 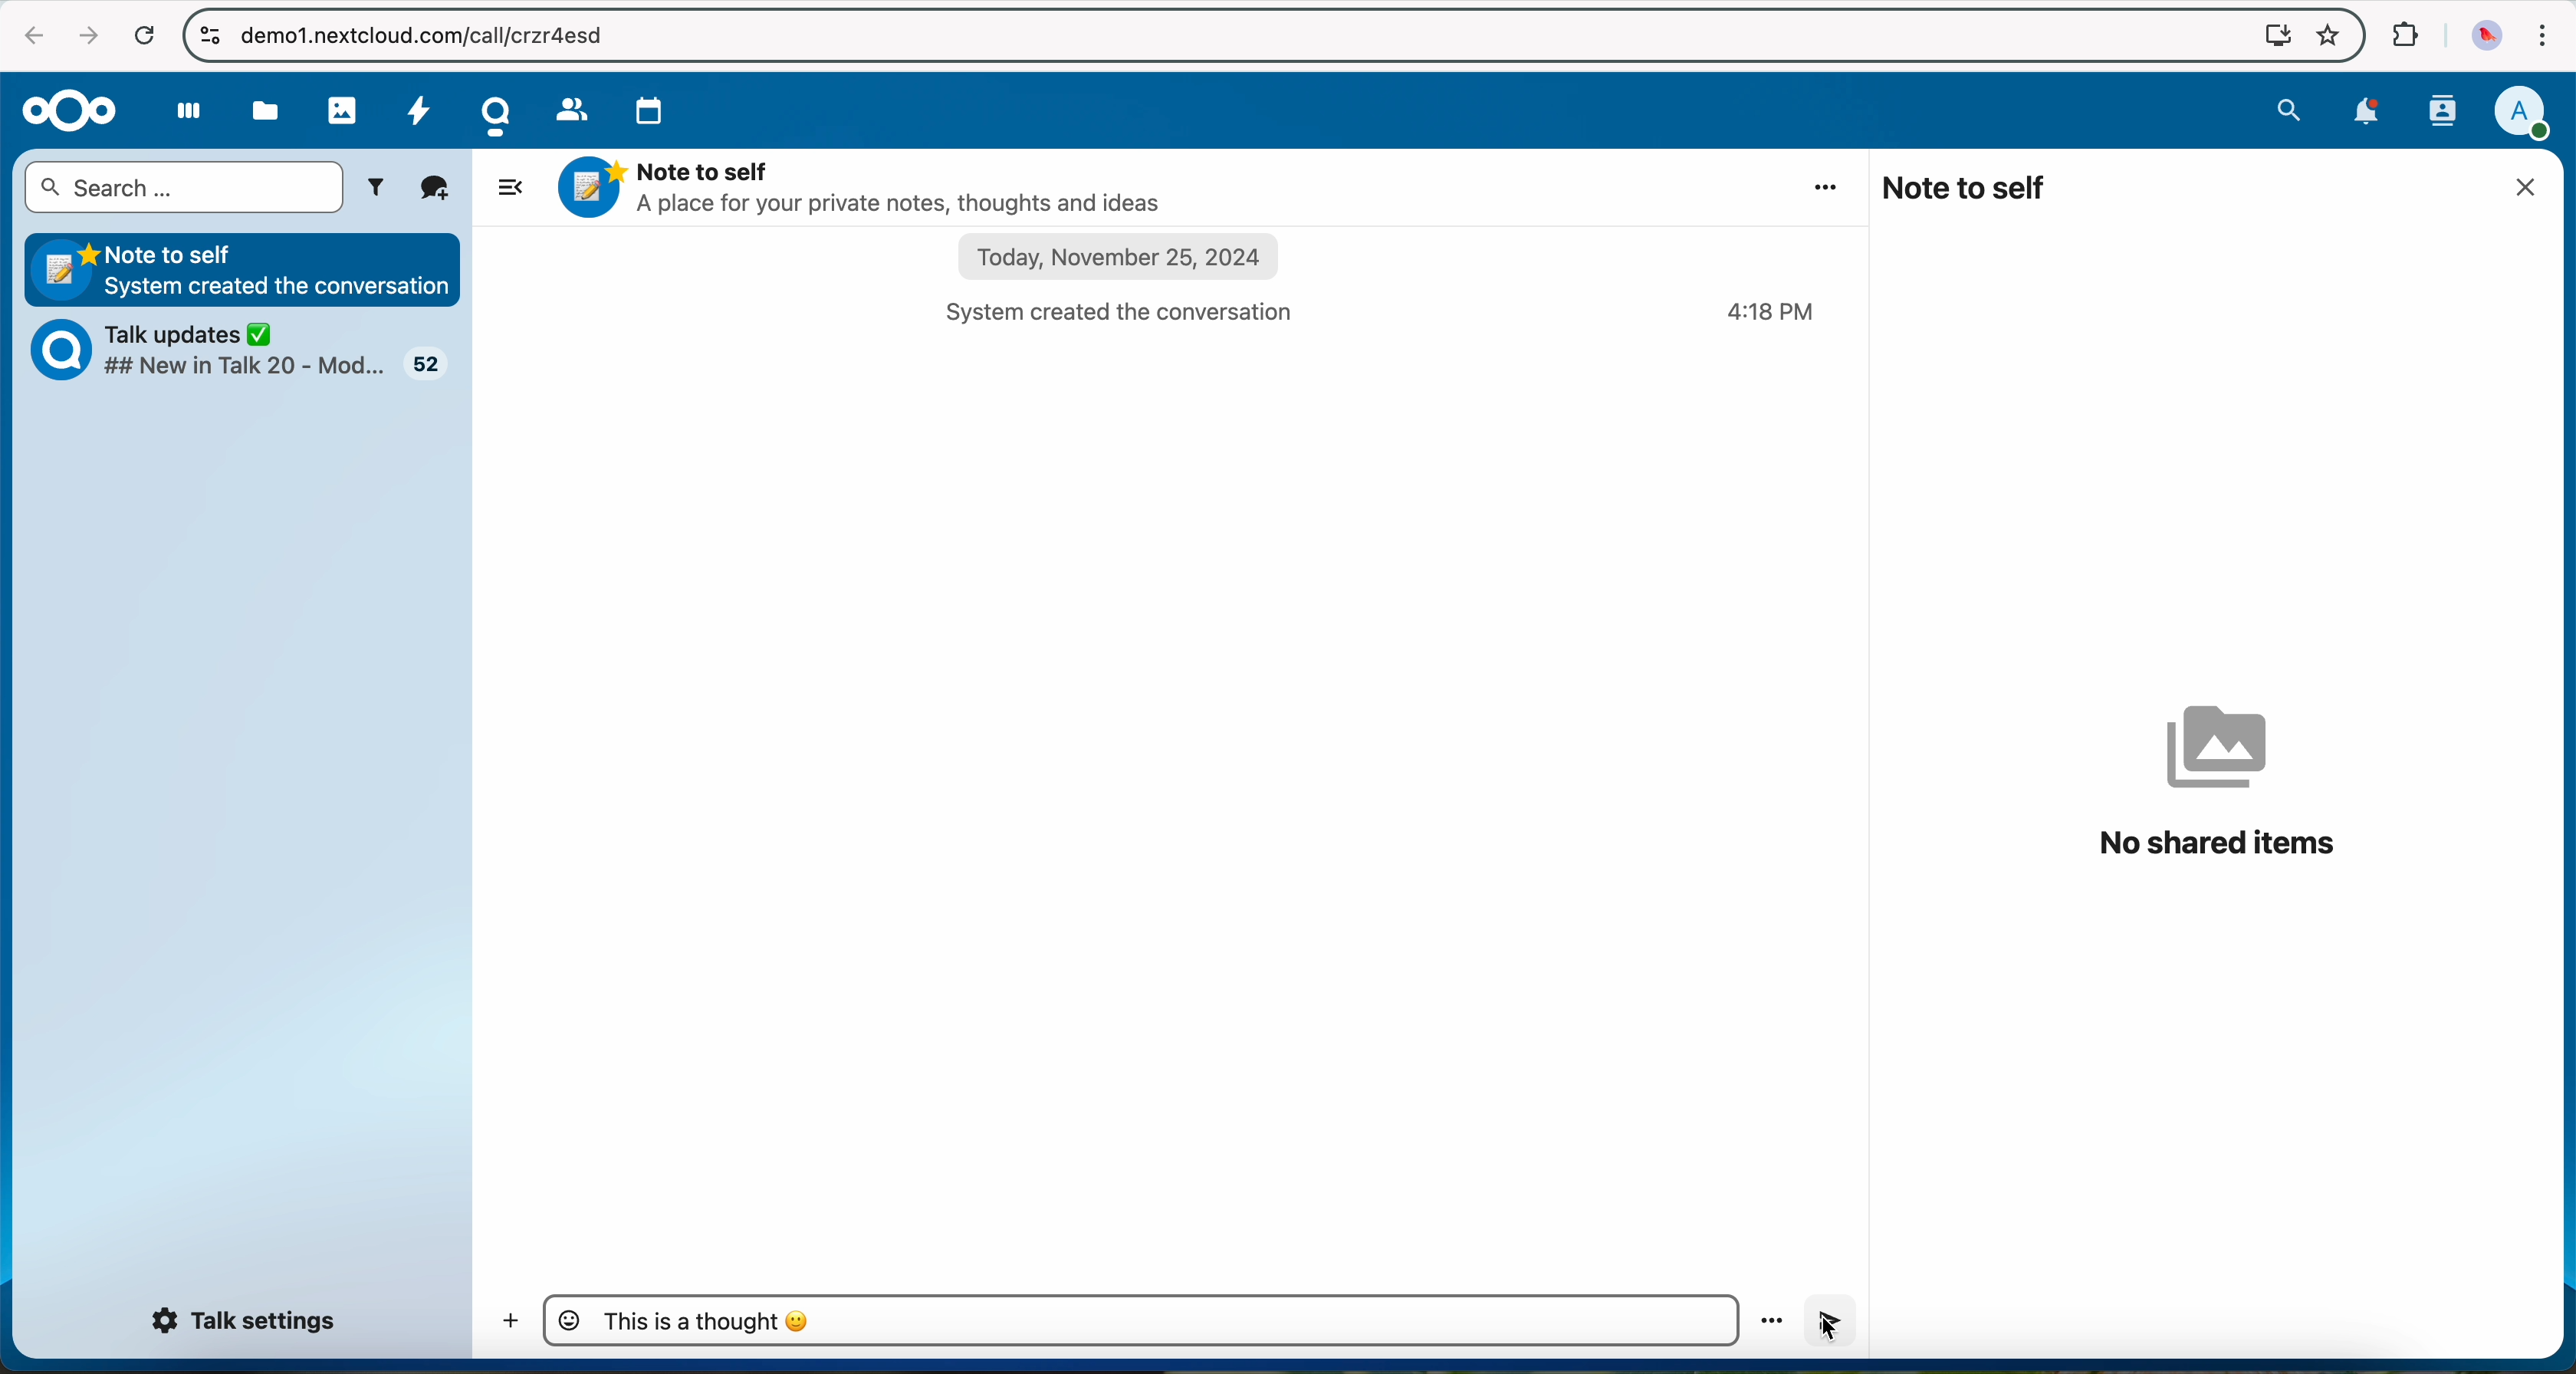 What do you see at coordinates (1135, 311) in the screenshot?
I see `system created the conversation` at bounding box center [1135, 311].